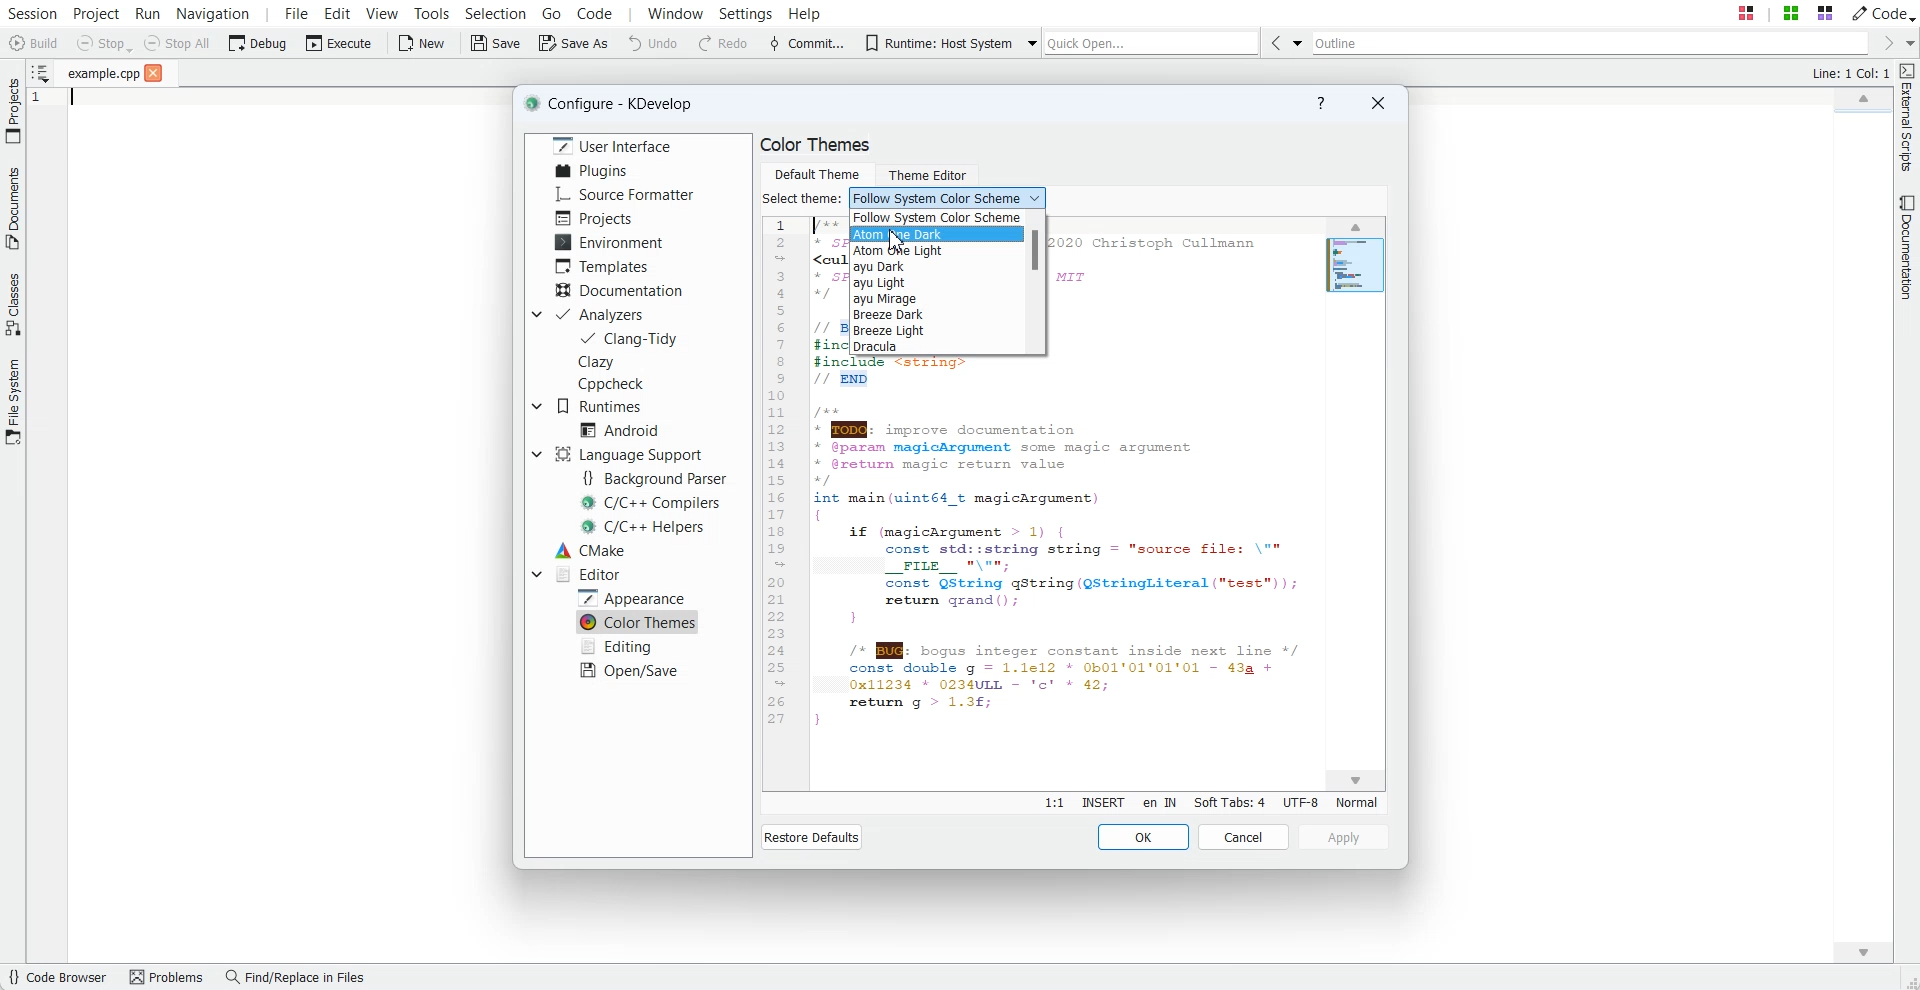 The image size is (1920, 990). Describe the element at coordinates (590, 550) in the screenshot. I see `CMake` at that location.